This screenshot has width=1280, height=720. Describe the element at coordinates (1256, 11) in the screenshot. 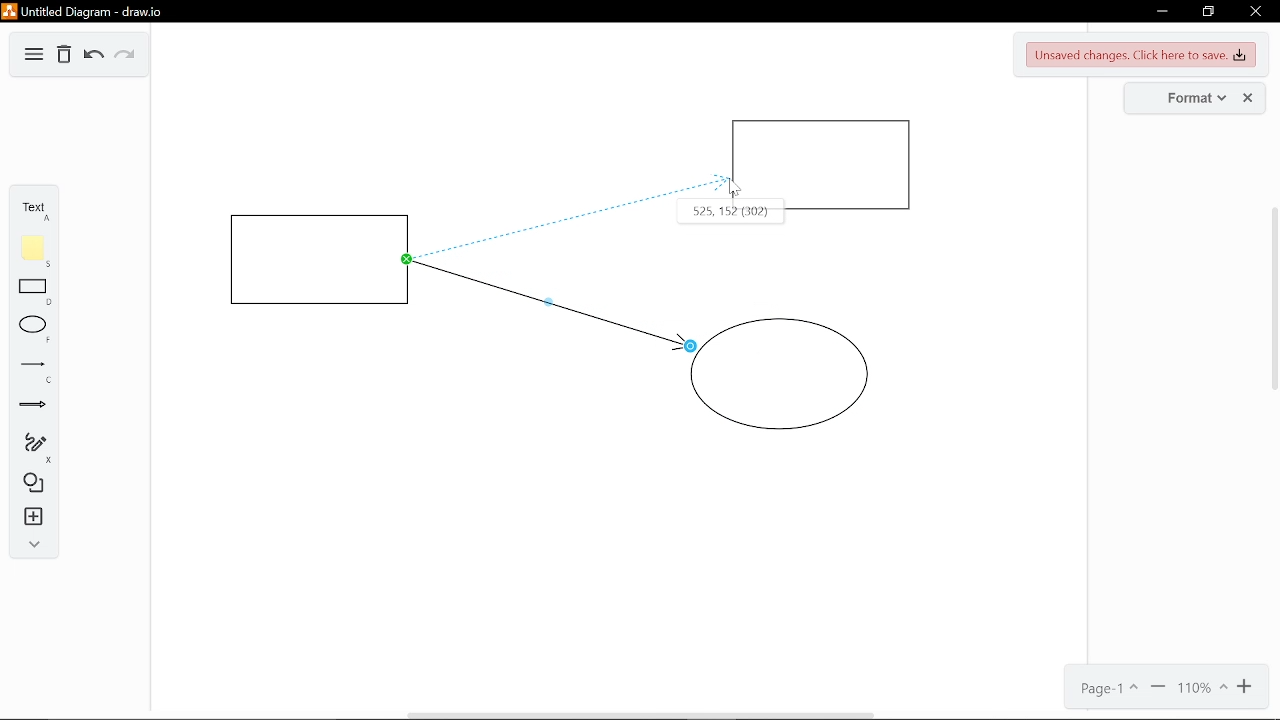

I see `Close` at that location.